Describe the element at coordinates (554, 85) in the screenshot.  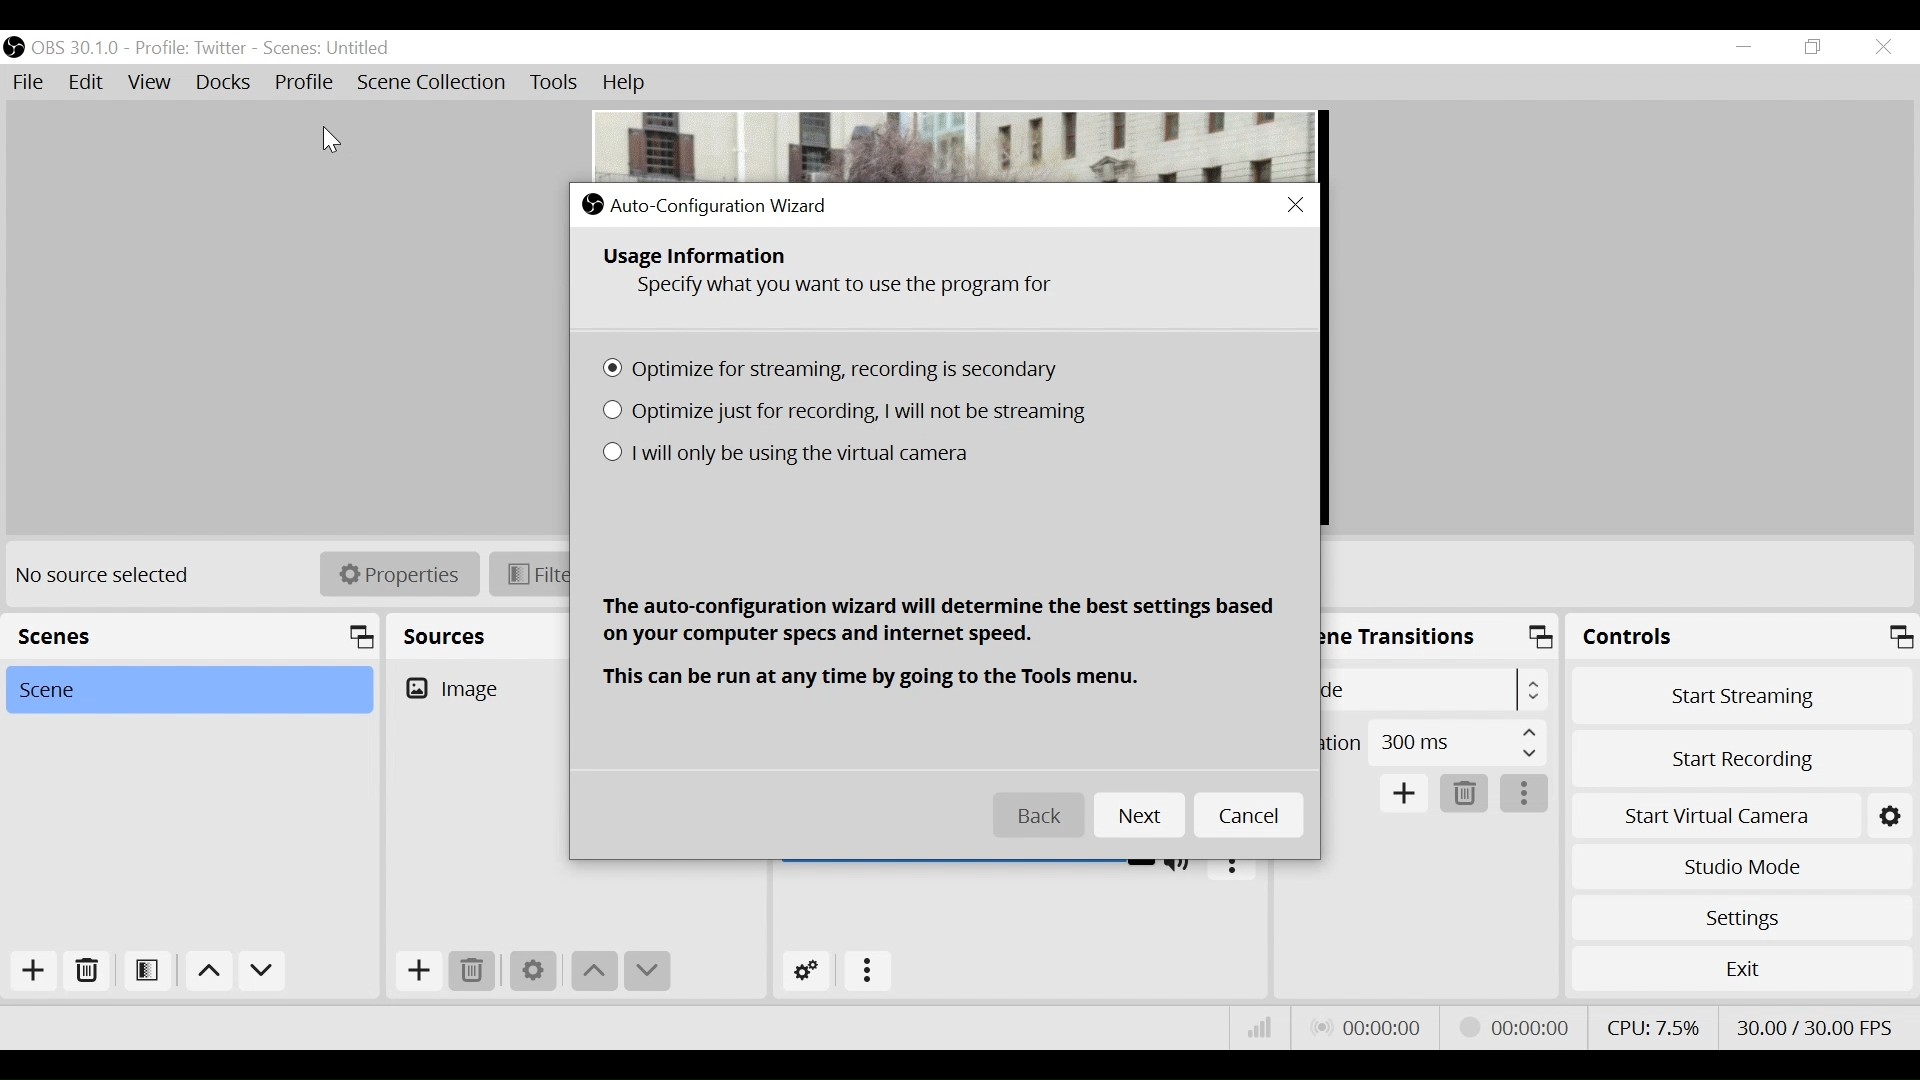
I see `Tools` at that location.